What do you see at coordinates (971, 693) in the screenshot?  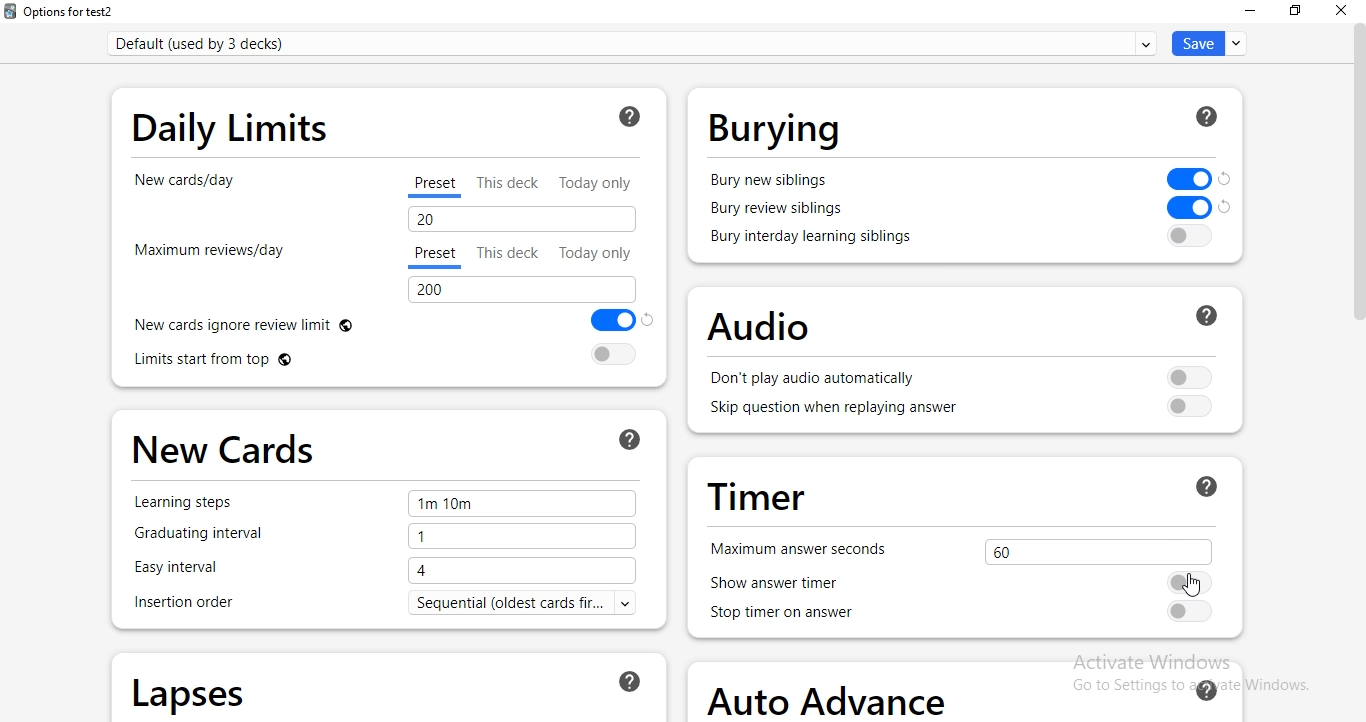 I see `auto advance` at bounding box center [971, 693].